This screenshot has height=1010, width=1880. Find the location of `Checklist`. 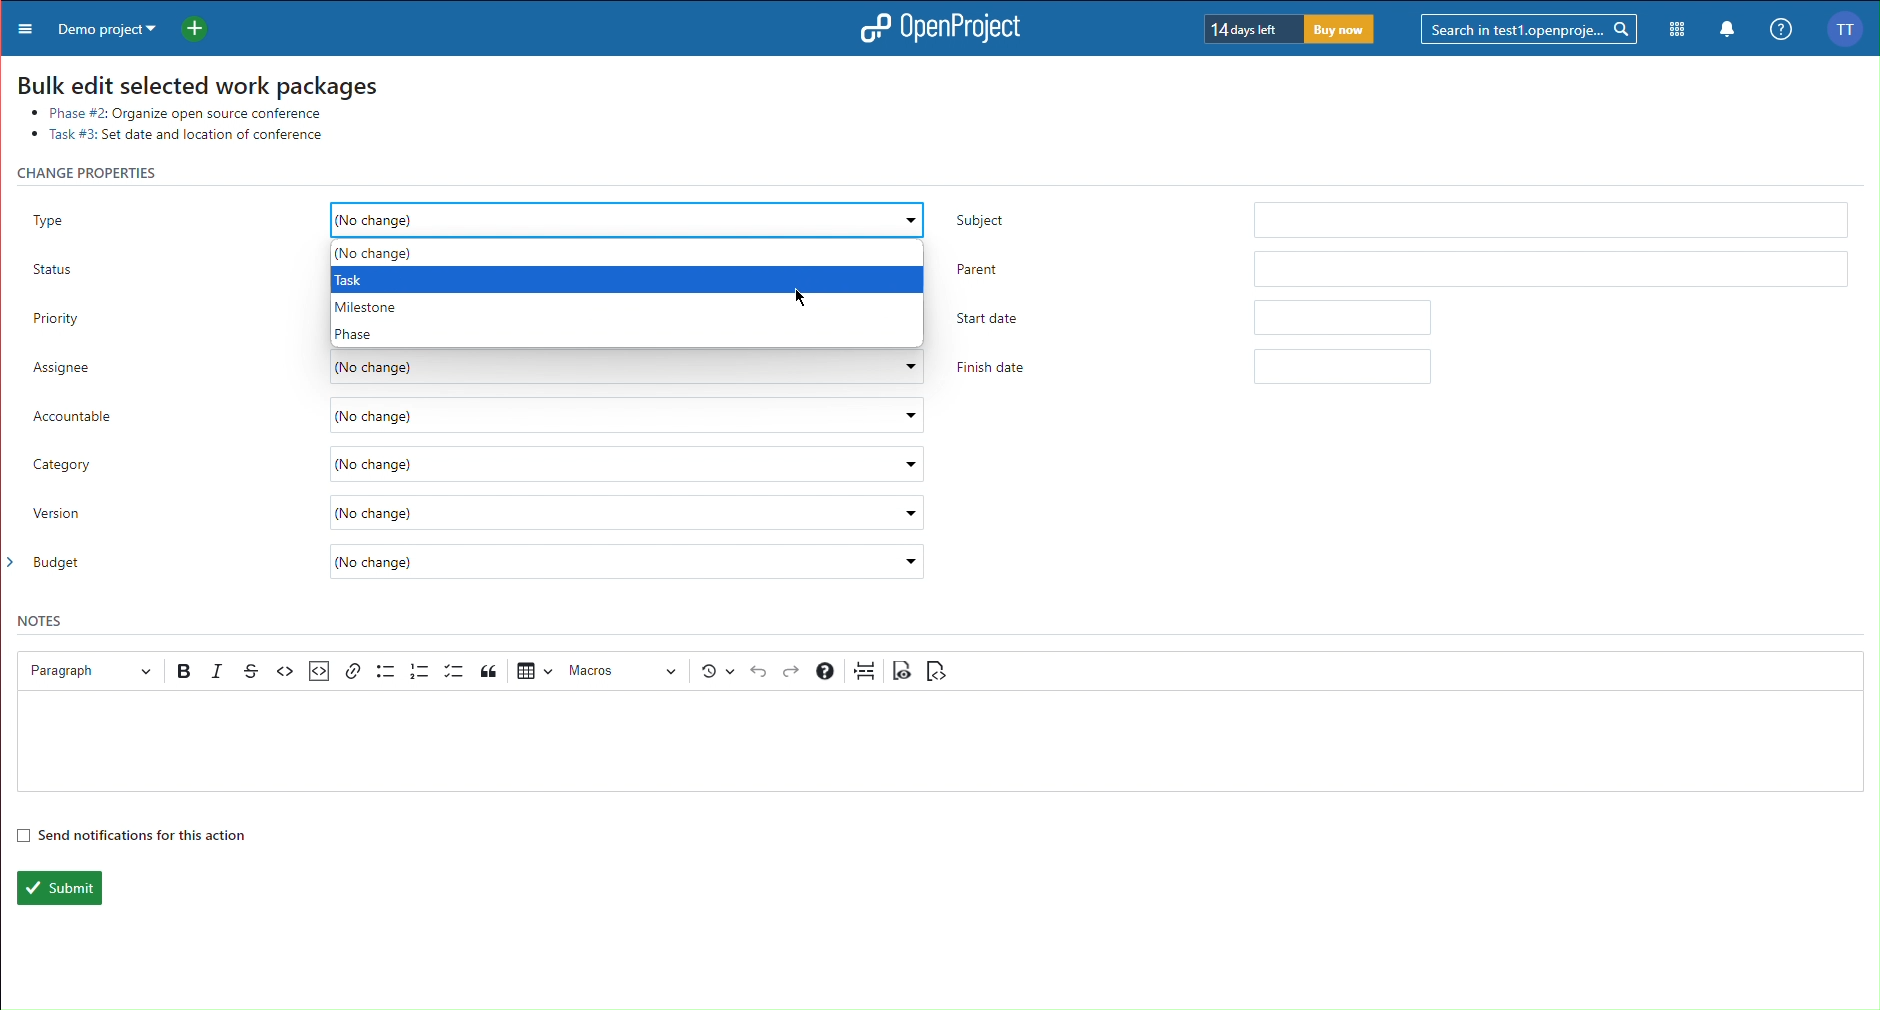

Checklist is located at coordinates (454, 671).